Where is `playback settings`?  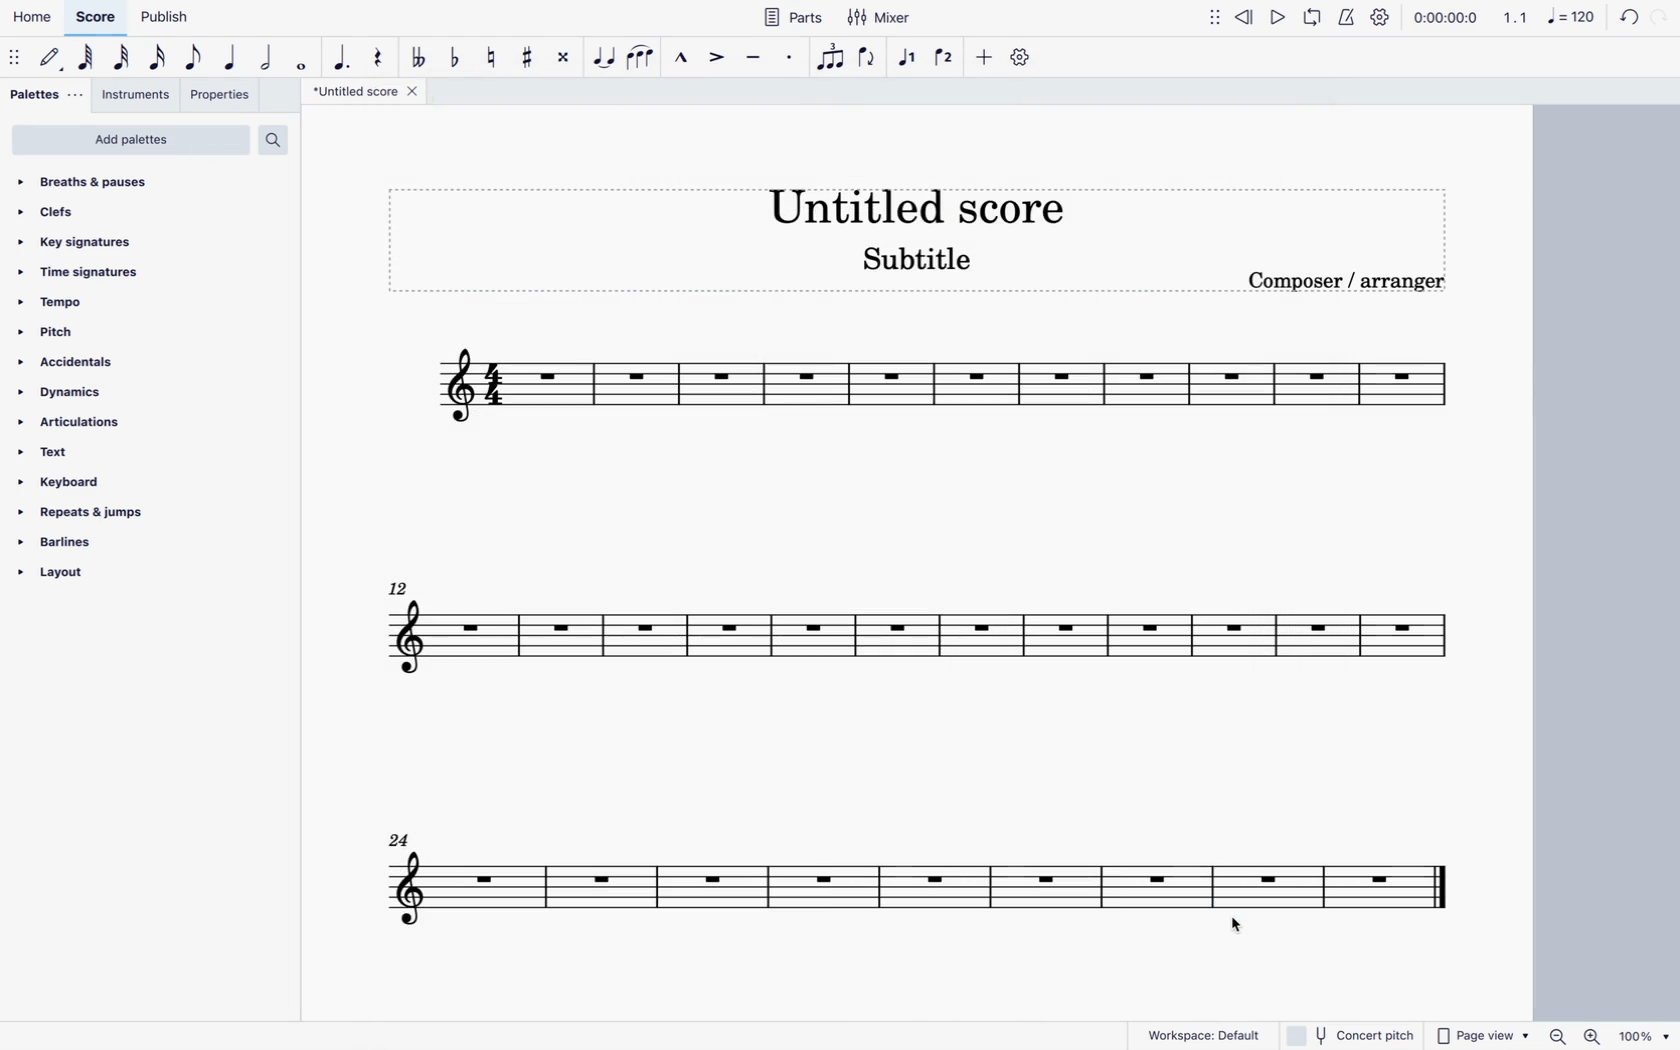
playback settings is located at coordinates (1380, 19).